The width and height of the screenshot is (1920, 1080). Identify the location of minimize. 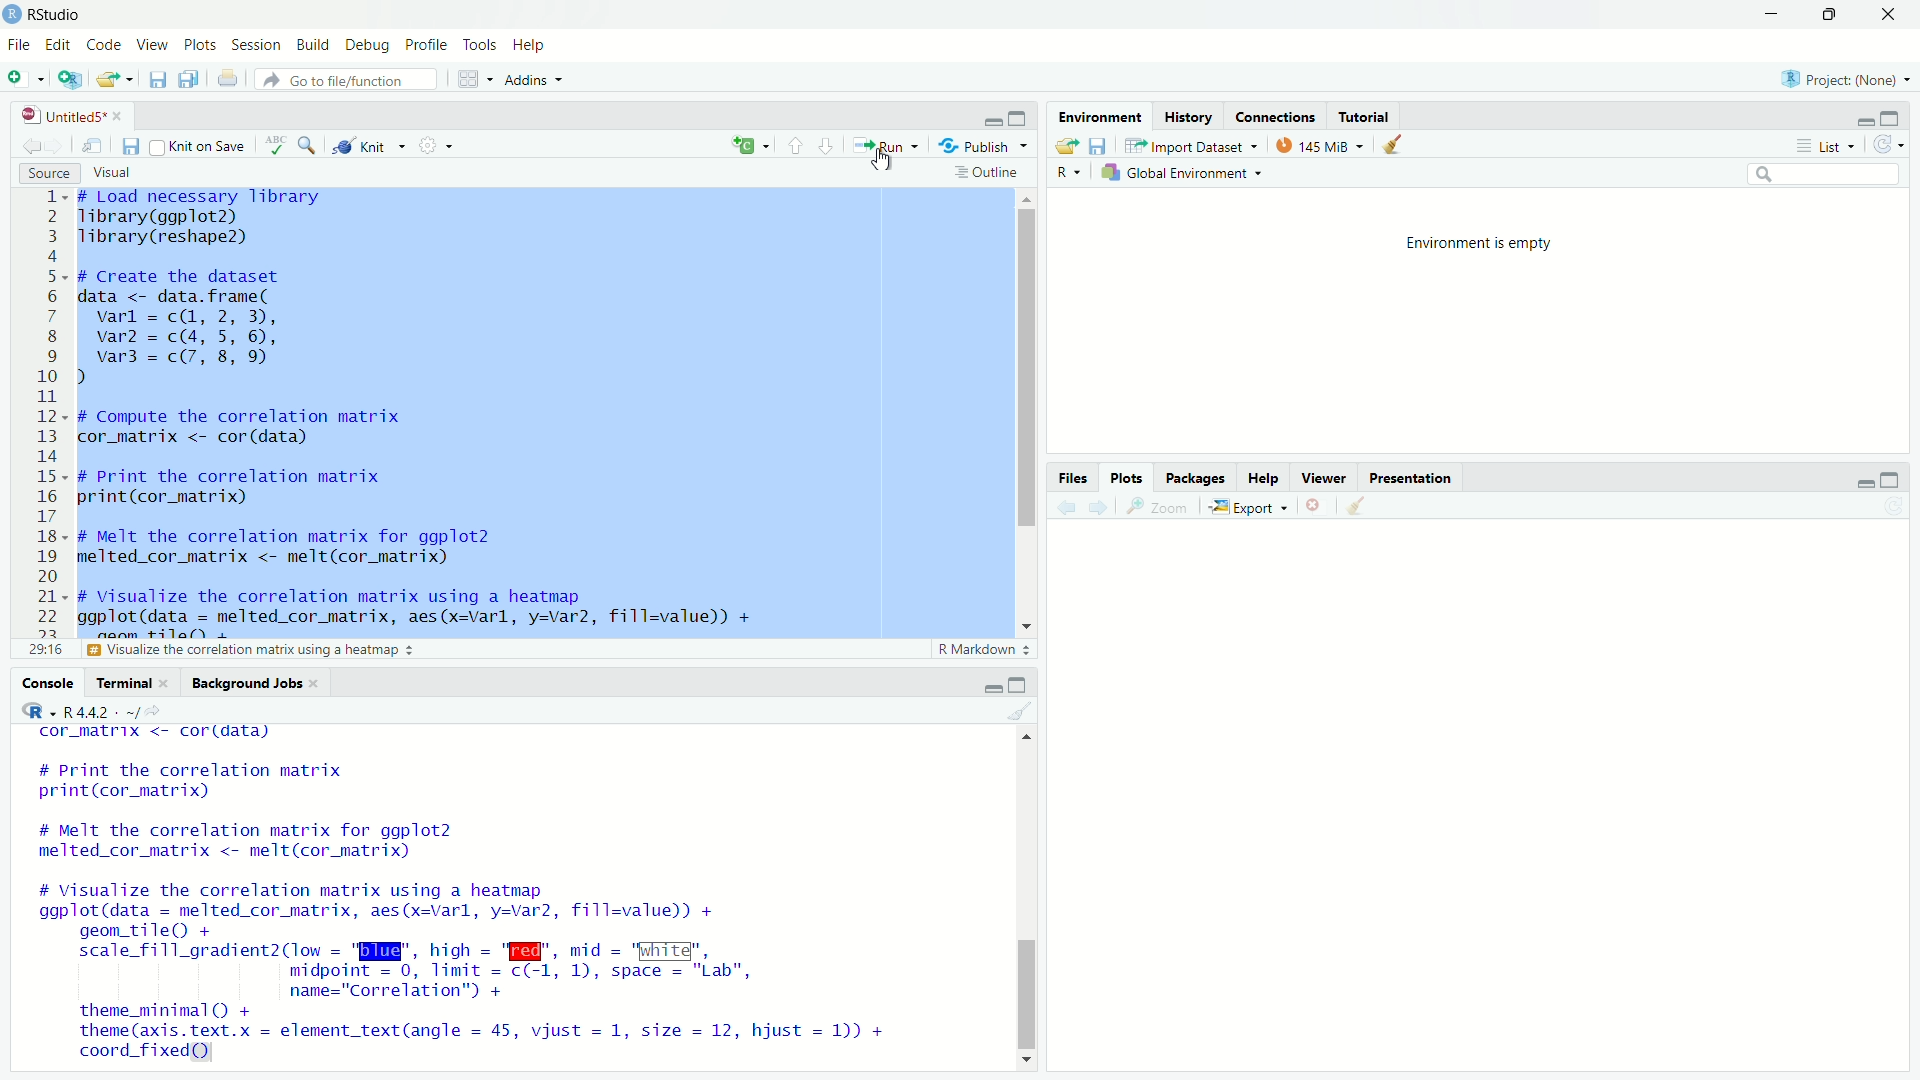
(1864, 118).